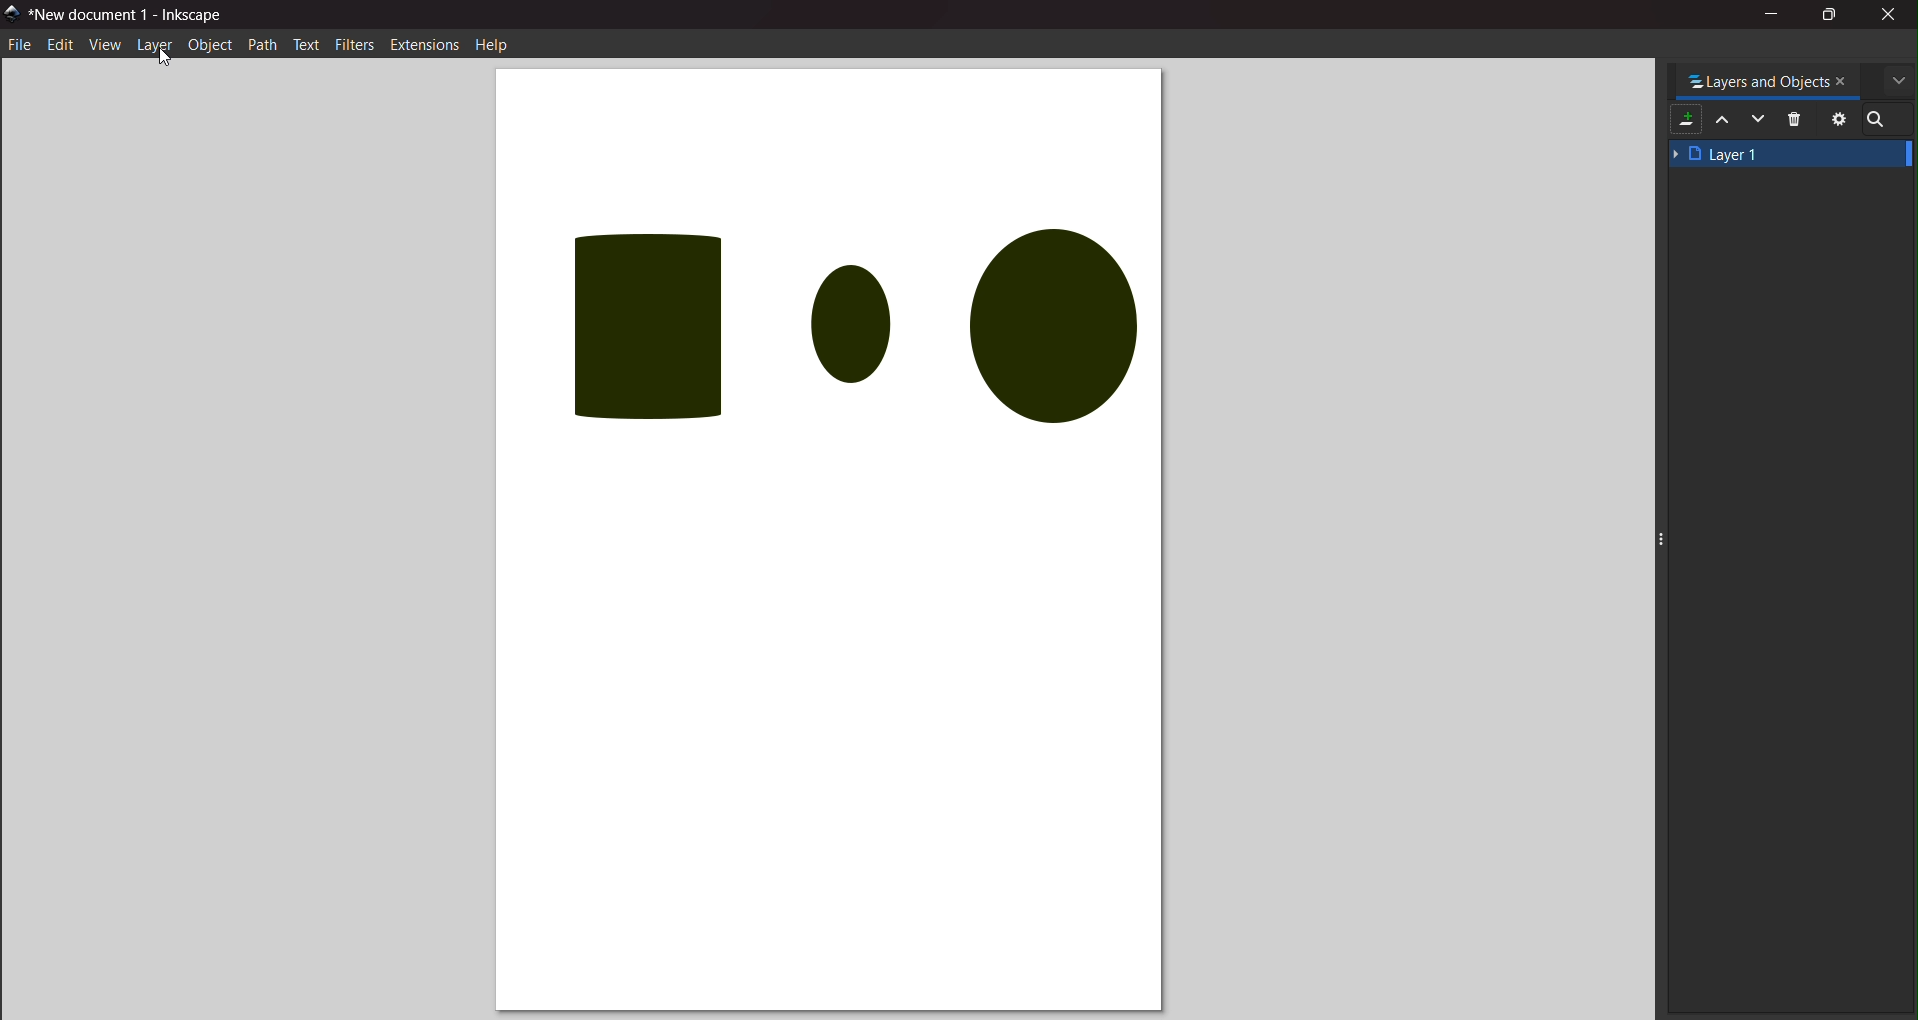 This screenshot has width=1918, height=1020. Describe the element at coordinates (1790, 154) in the screenshot. I see `layer 1` at that location.